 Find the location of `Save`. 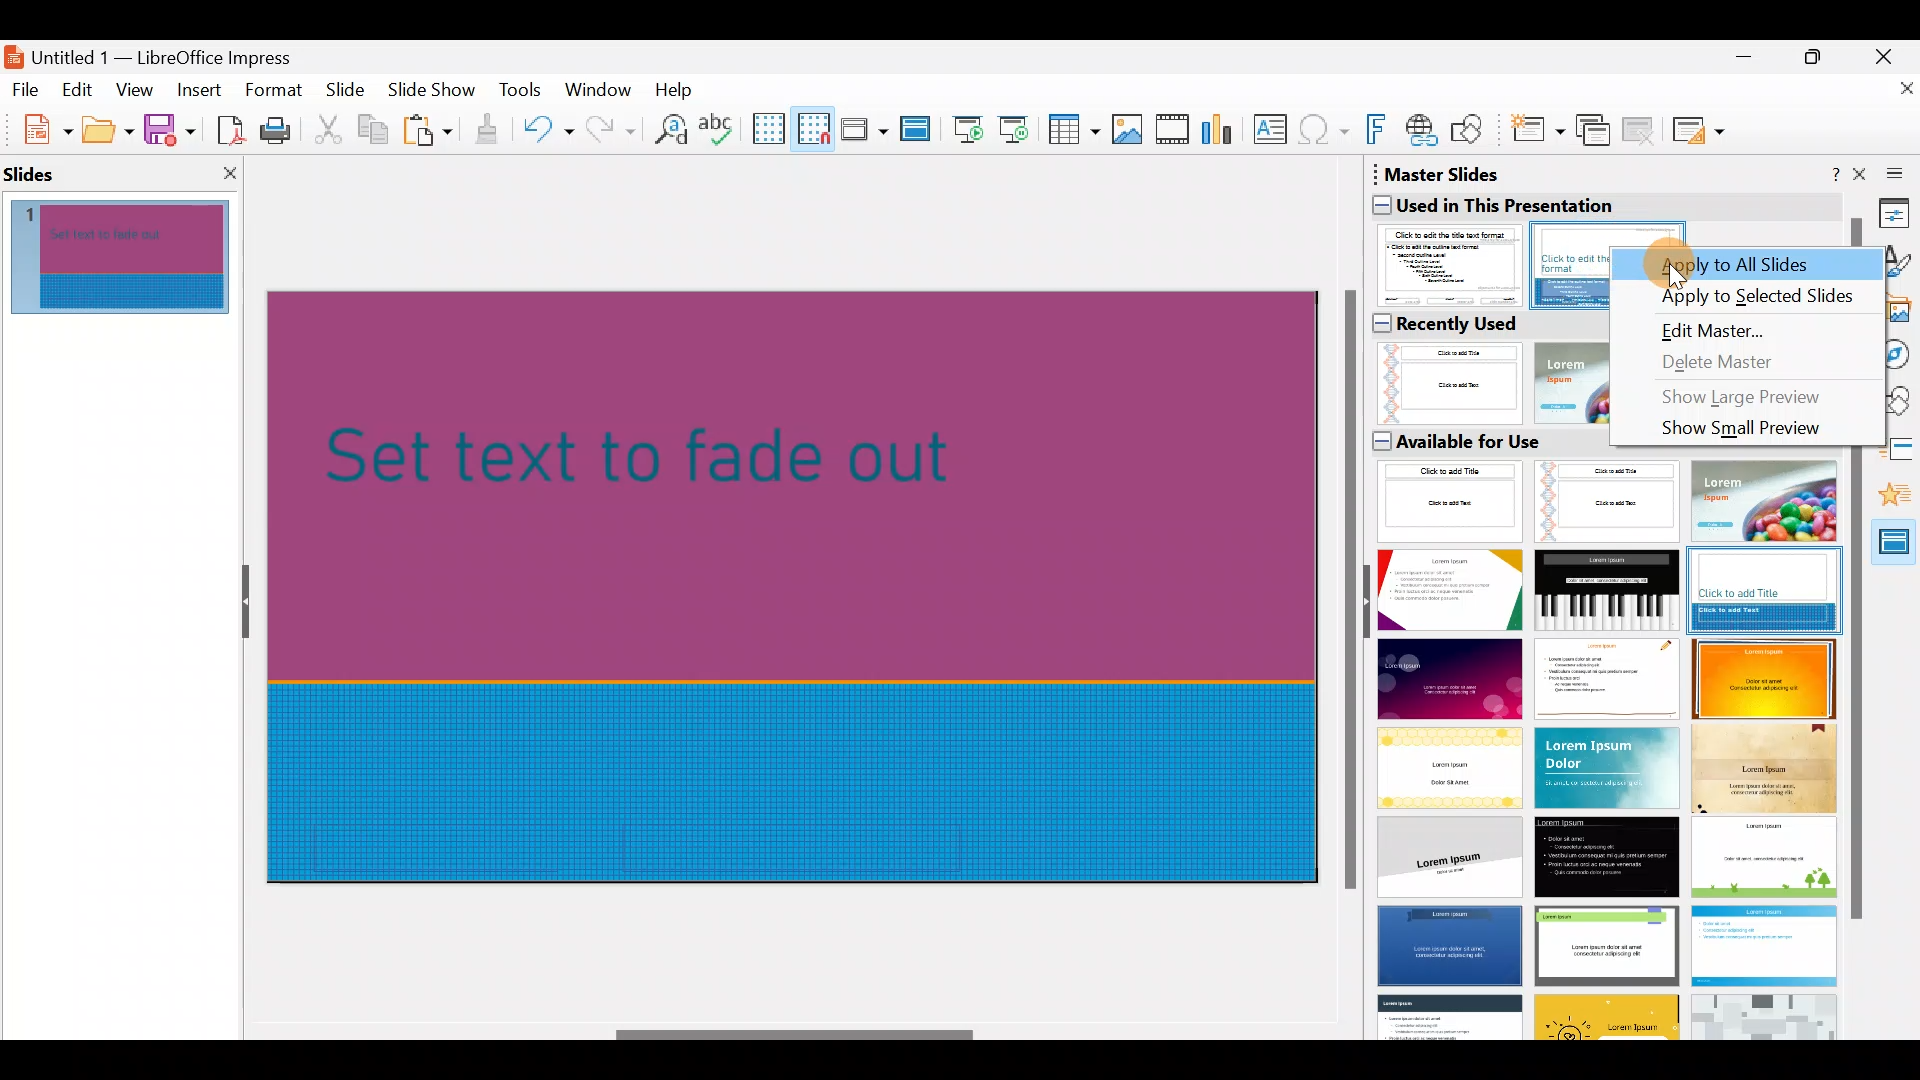

Save is located at coordinates (169, 128).